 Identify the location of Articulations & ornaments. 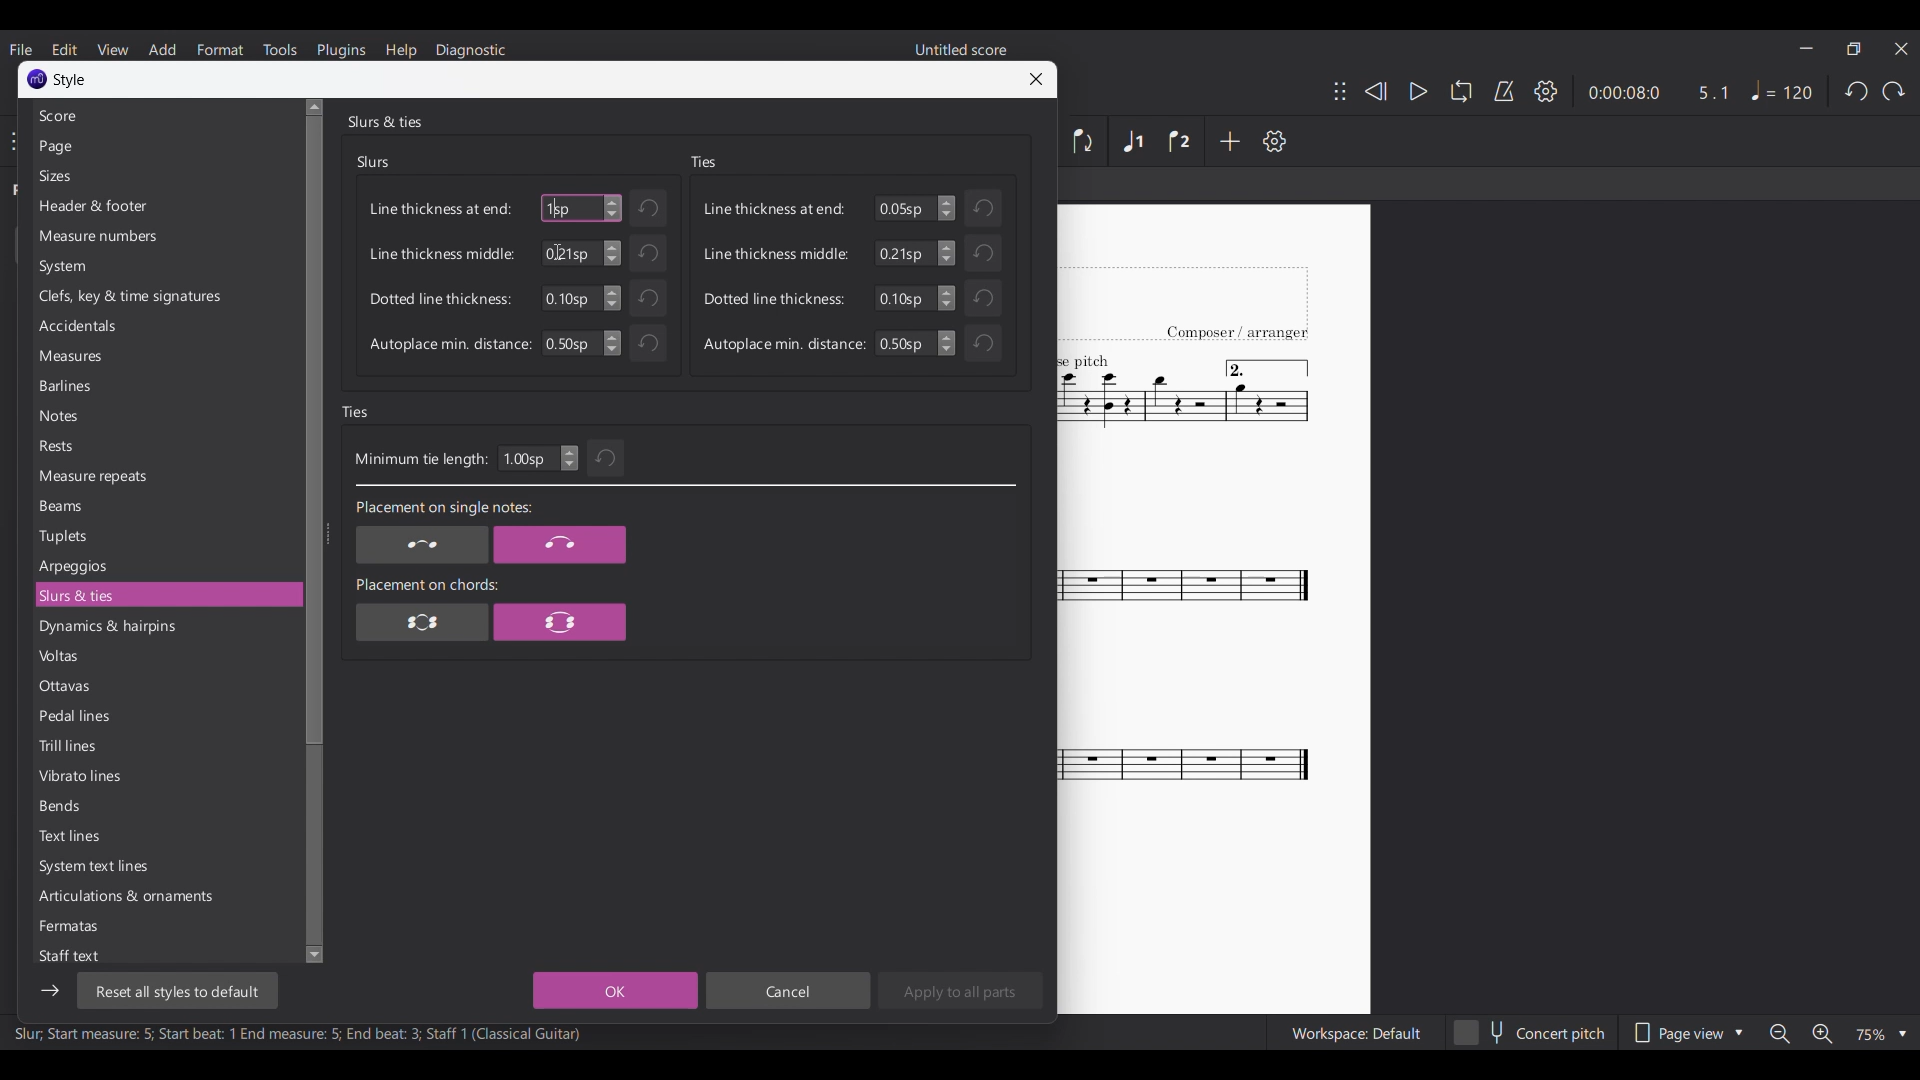
(165, 896).